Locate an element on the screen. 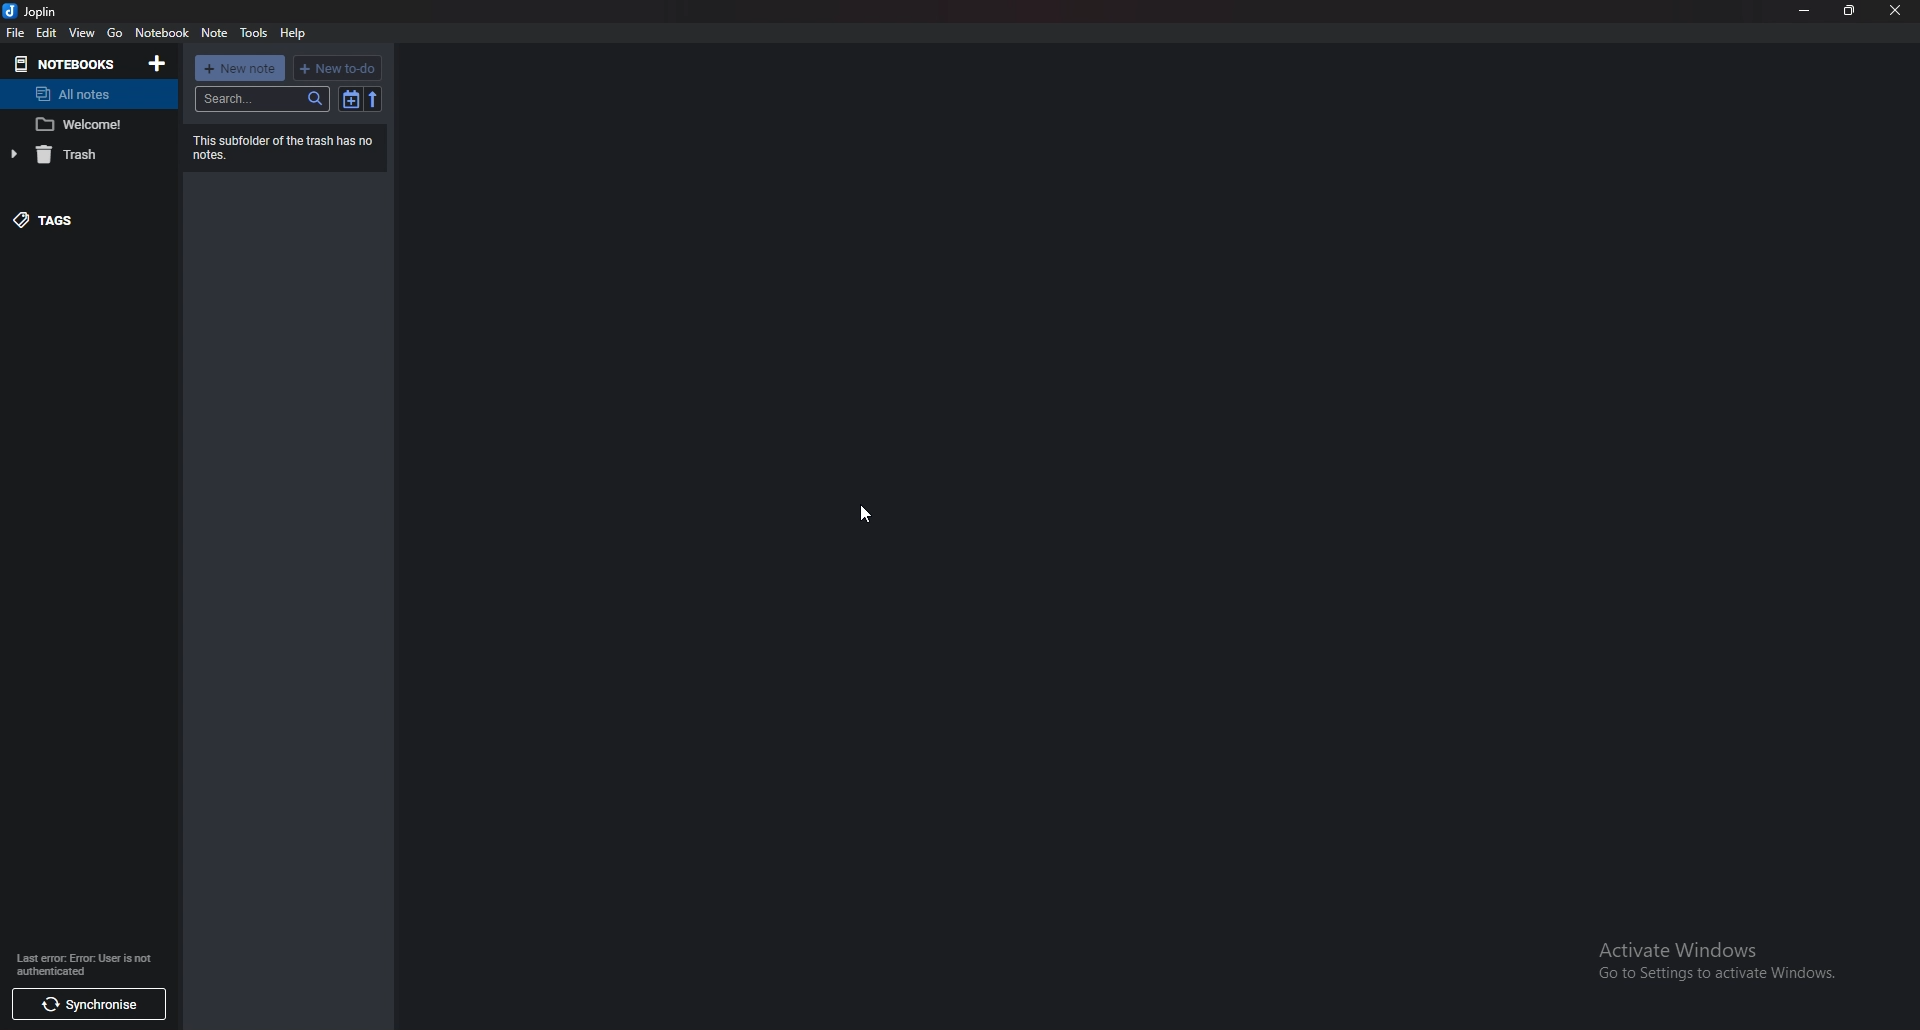 This screenshot has height=1030, width=1920. go is located at coordinates (114, 32).